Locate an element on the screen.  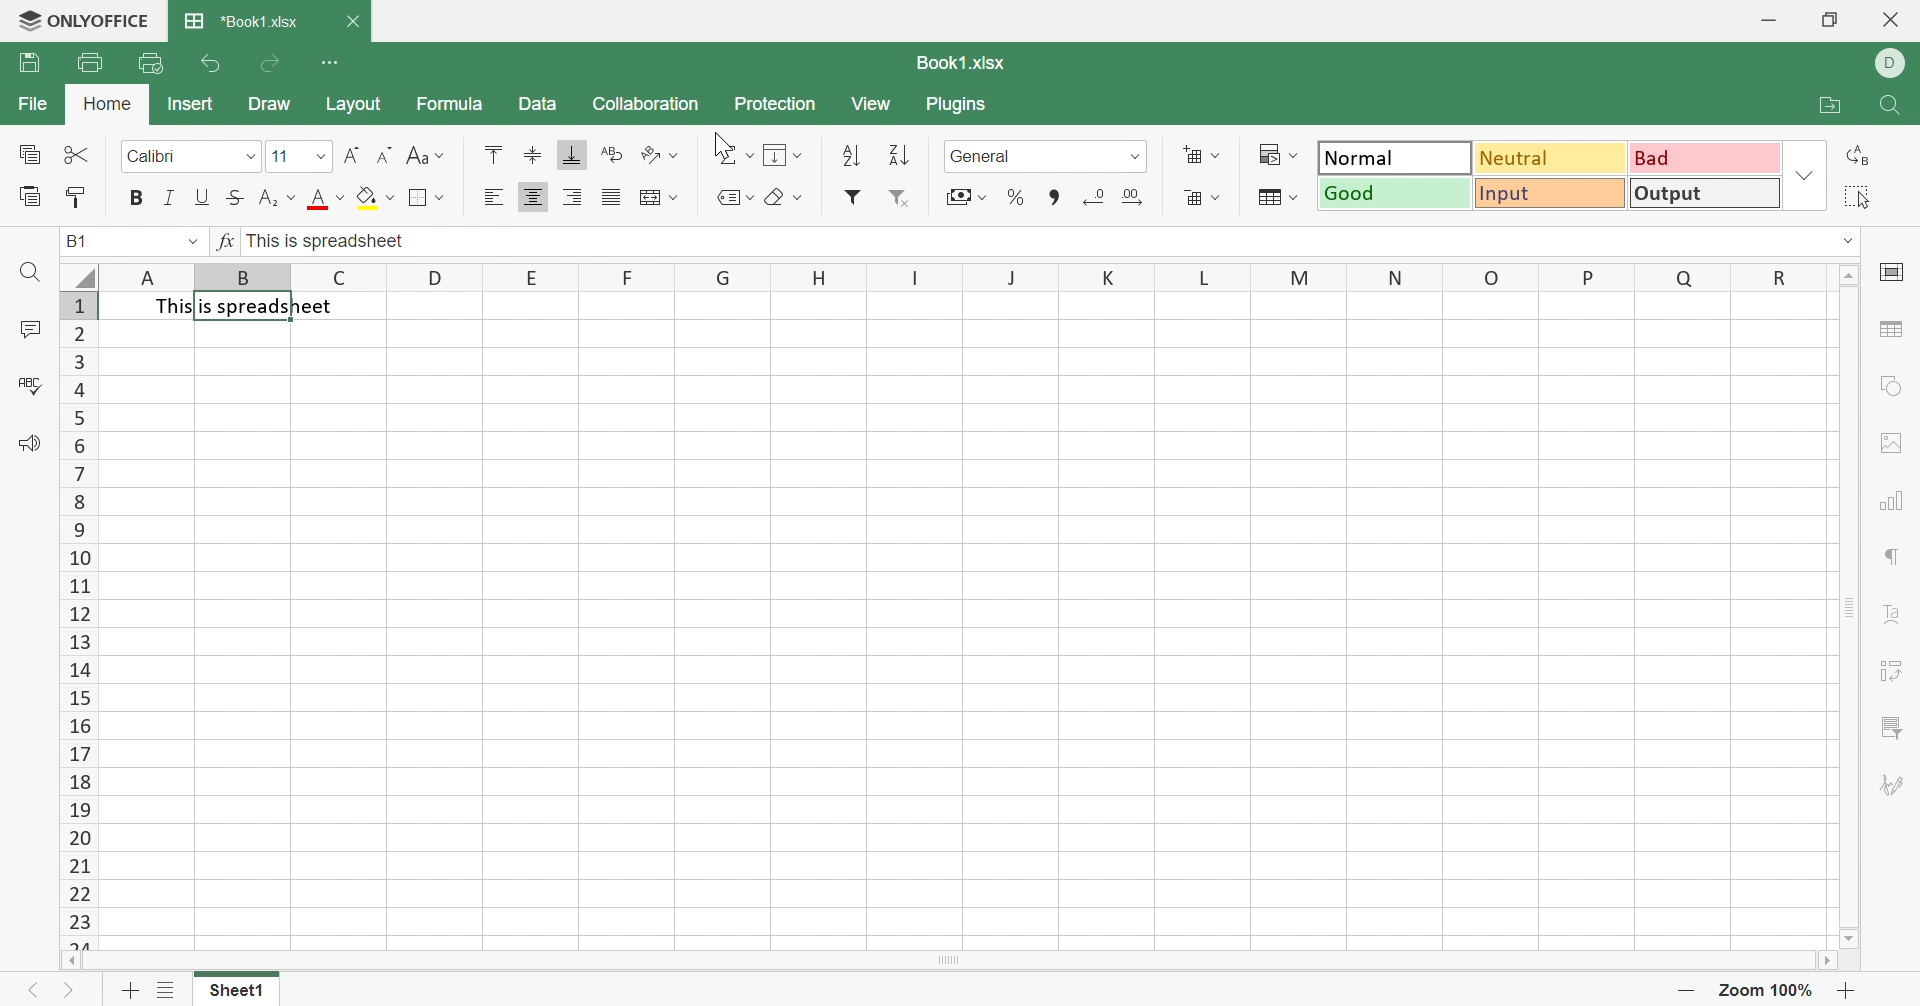
Drop Down is located at coordinates (1216, 195).